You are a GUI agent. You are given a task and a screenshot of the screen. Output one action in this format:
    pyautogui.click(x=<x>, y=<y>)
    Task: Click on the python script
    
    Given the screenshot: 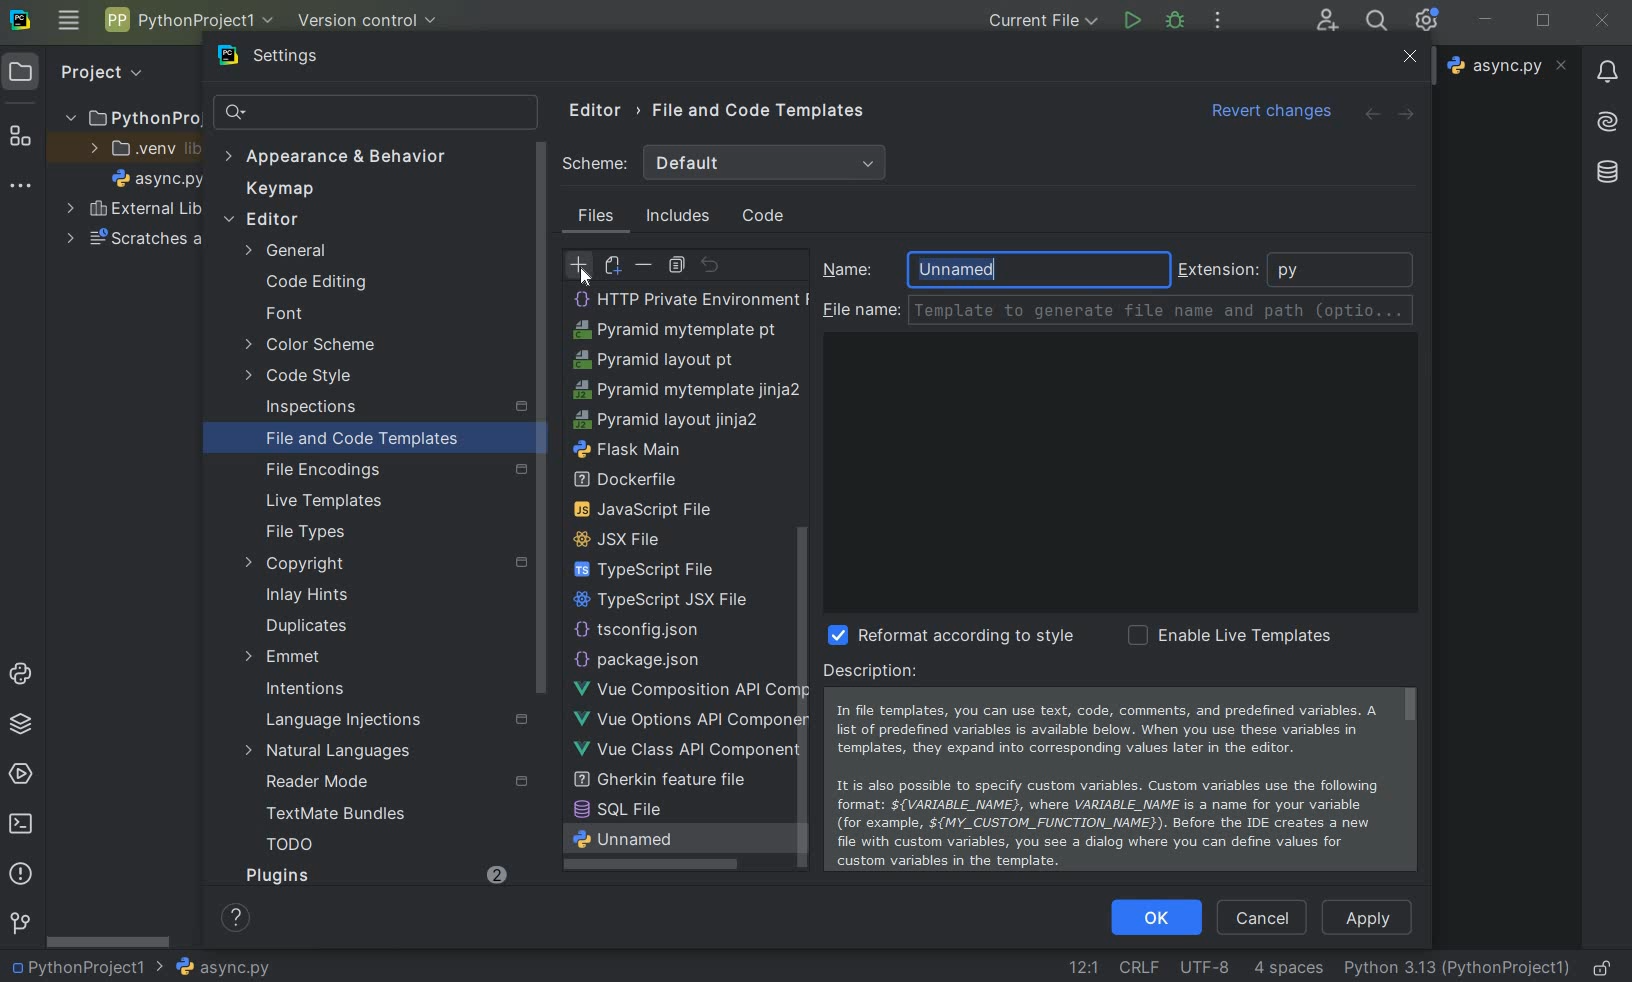 What is the action you would take?
    pyautogui.click(x=673, y=419)
    